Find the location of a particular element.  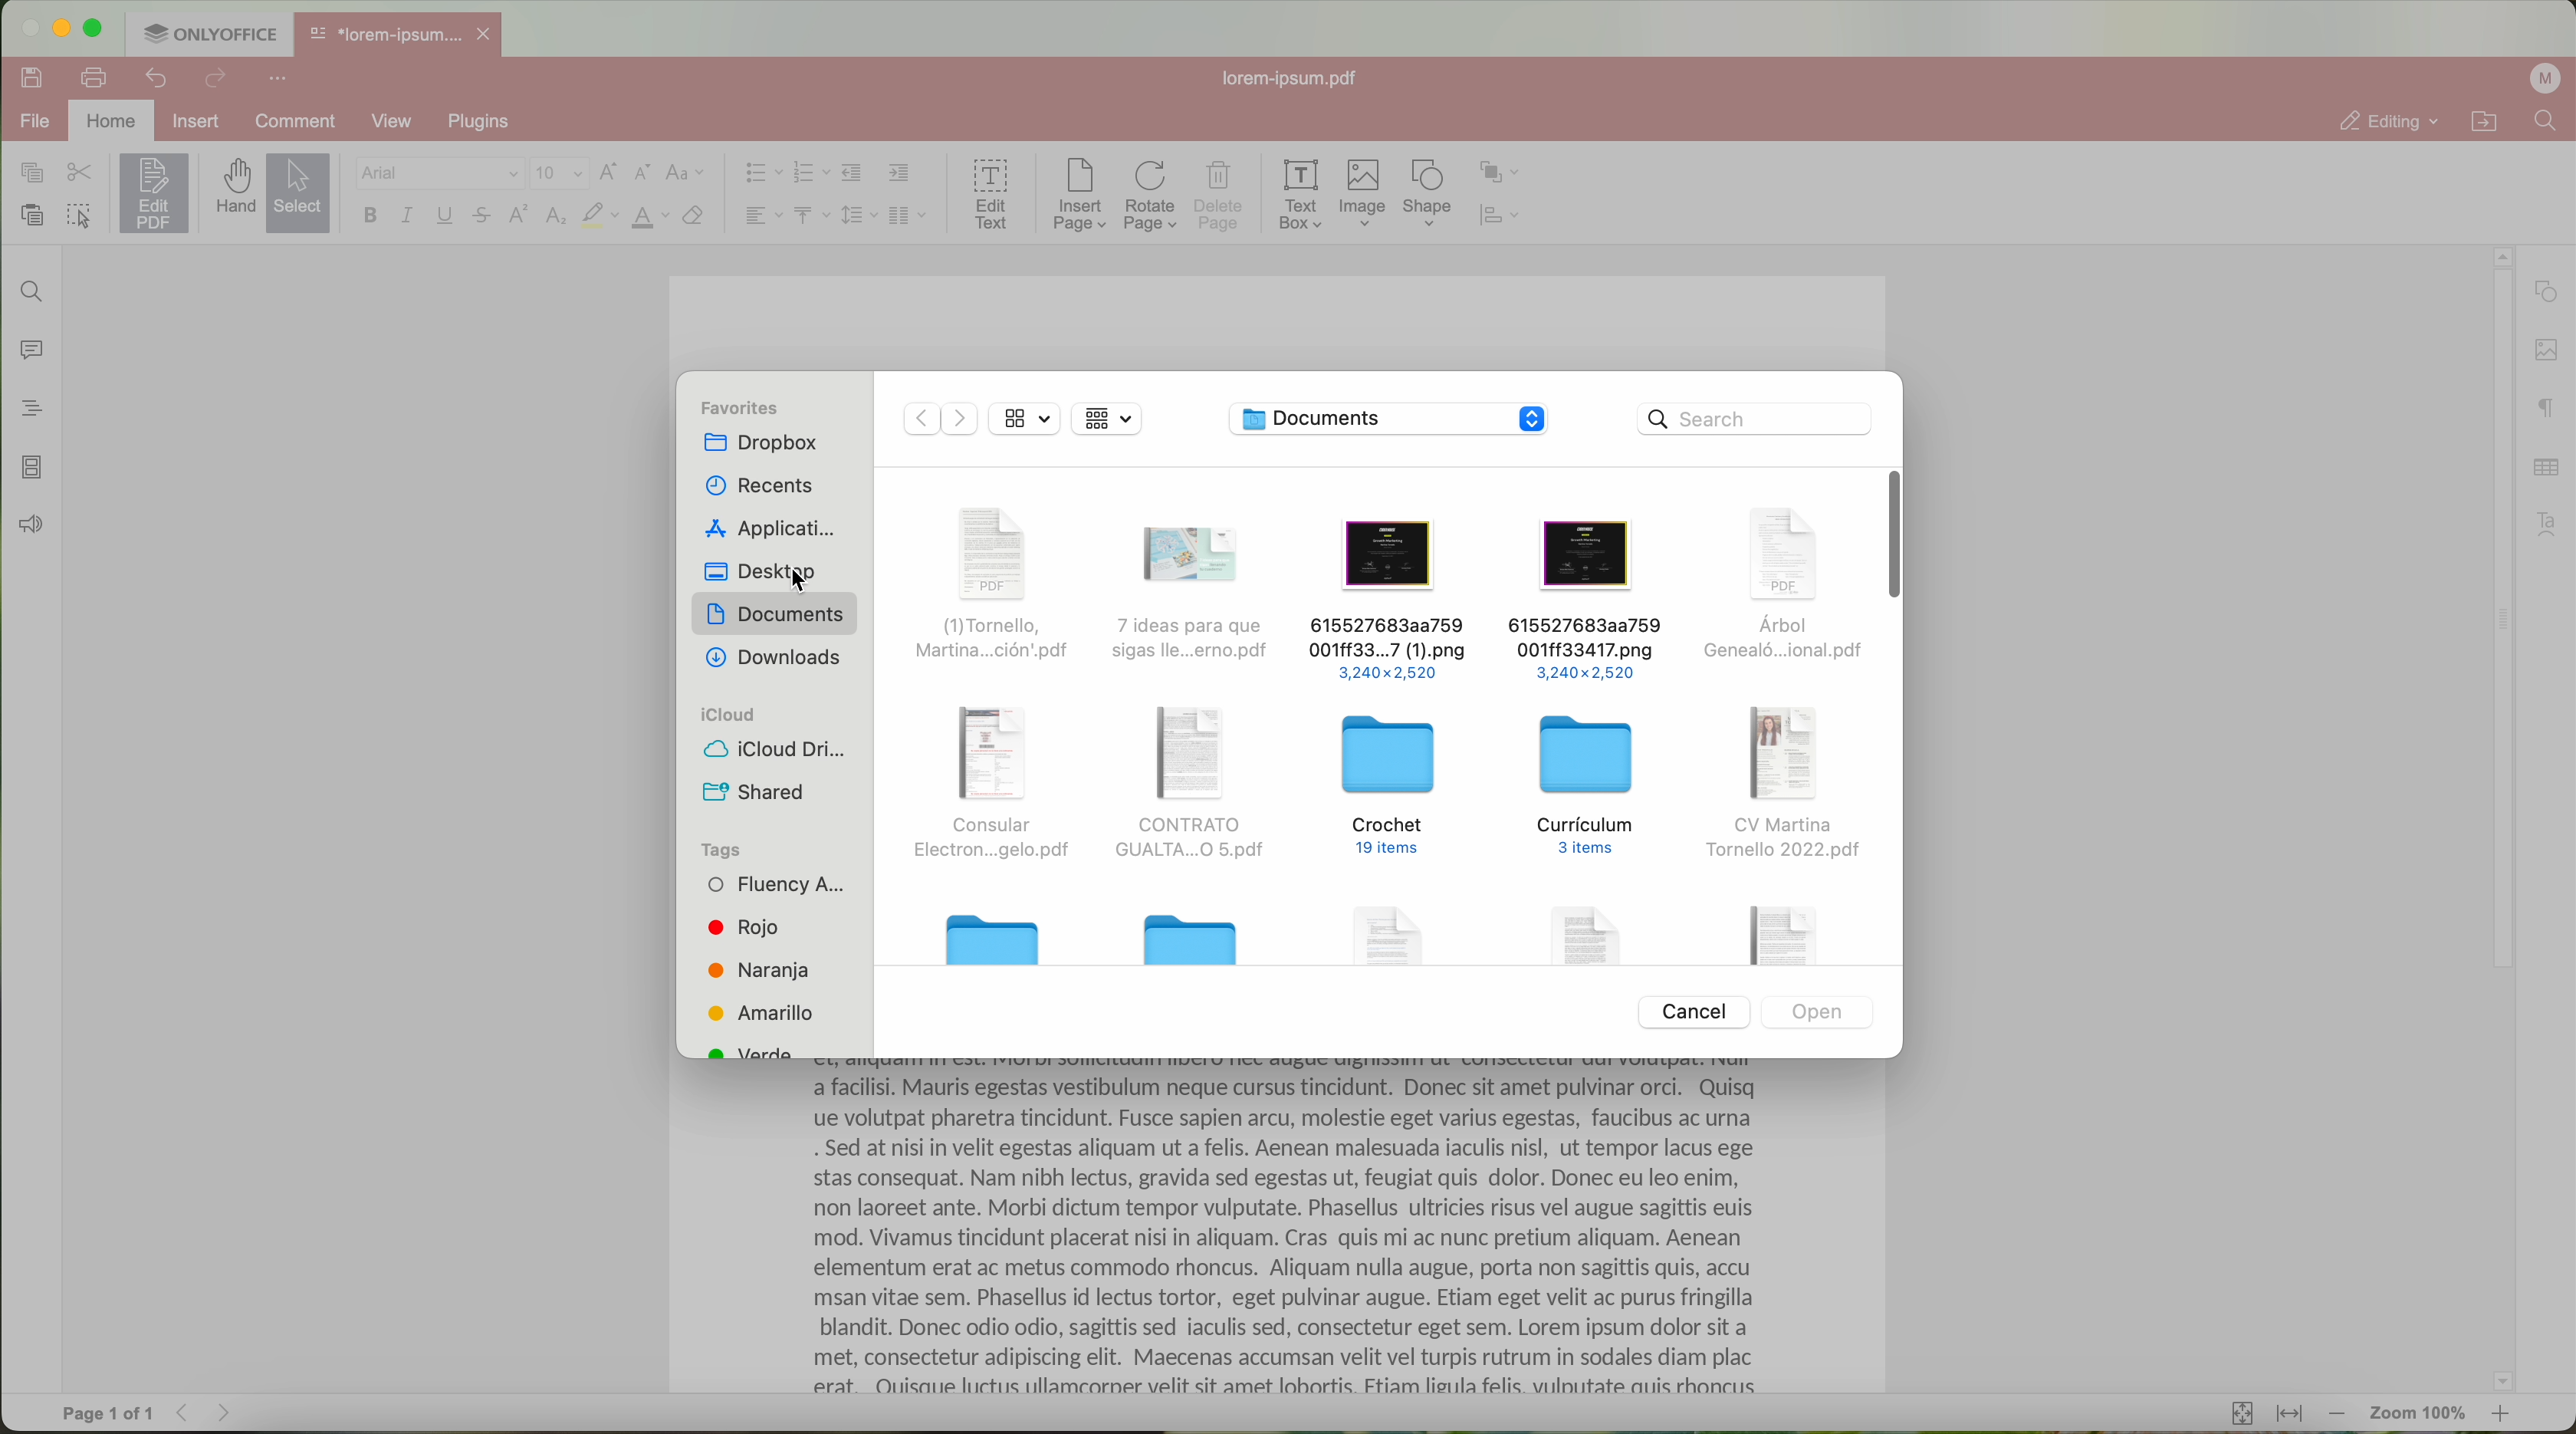

copy is located at coordinates (31, 173).